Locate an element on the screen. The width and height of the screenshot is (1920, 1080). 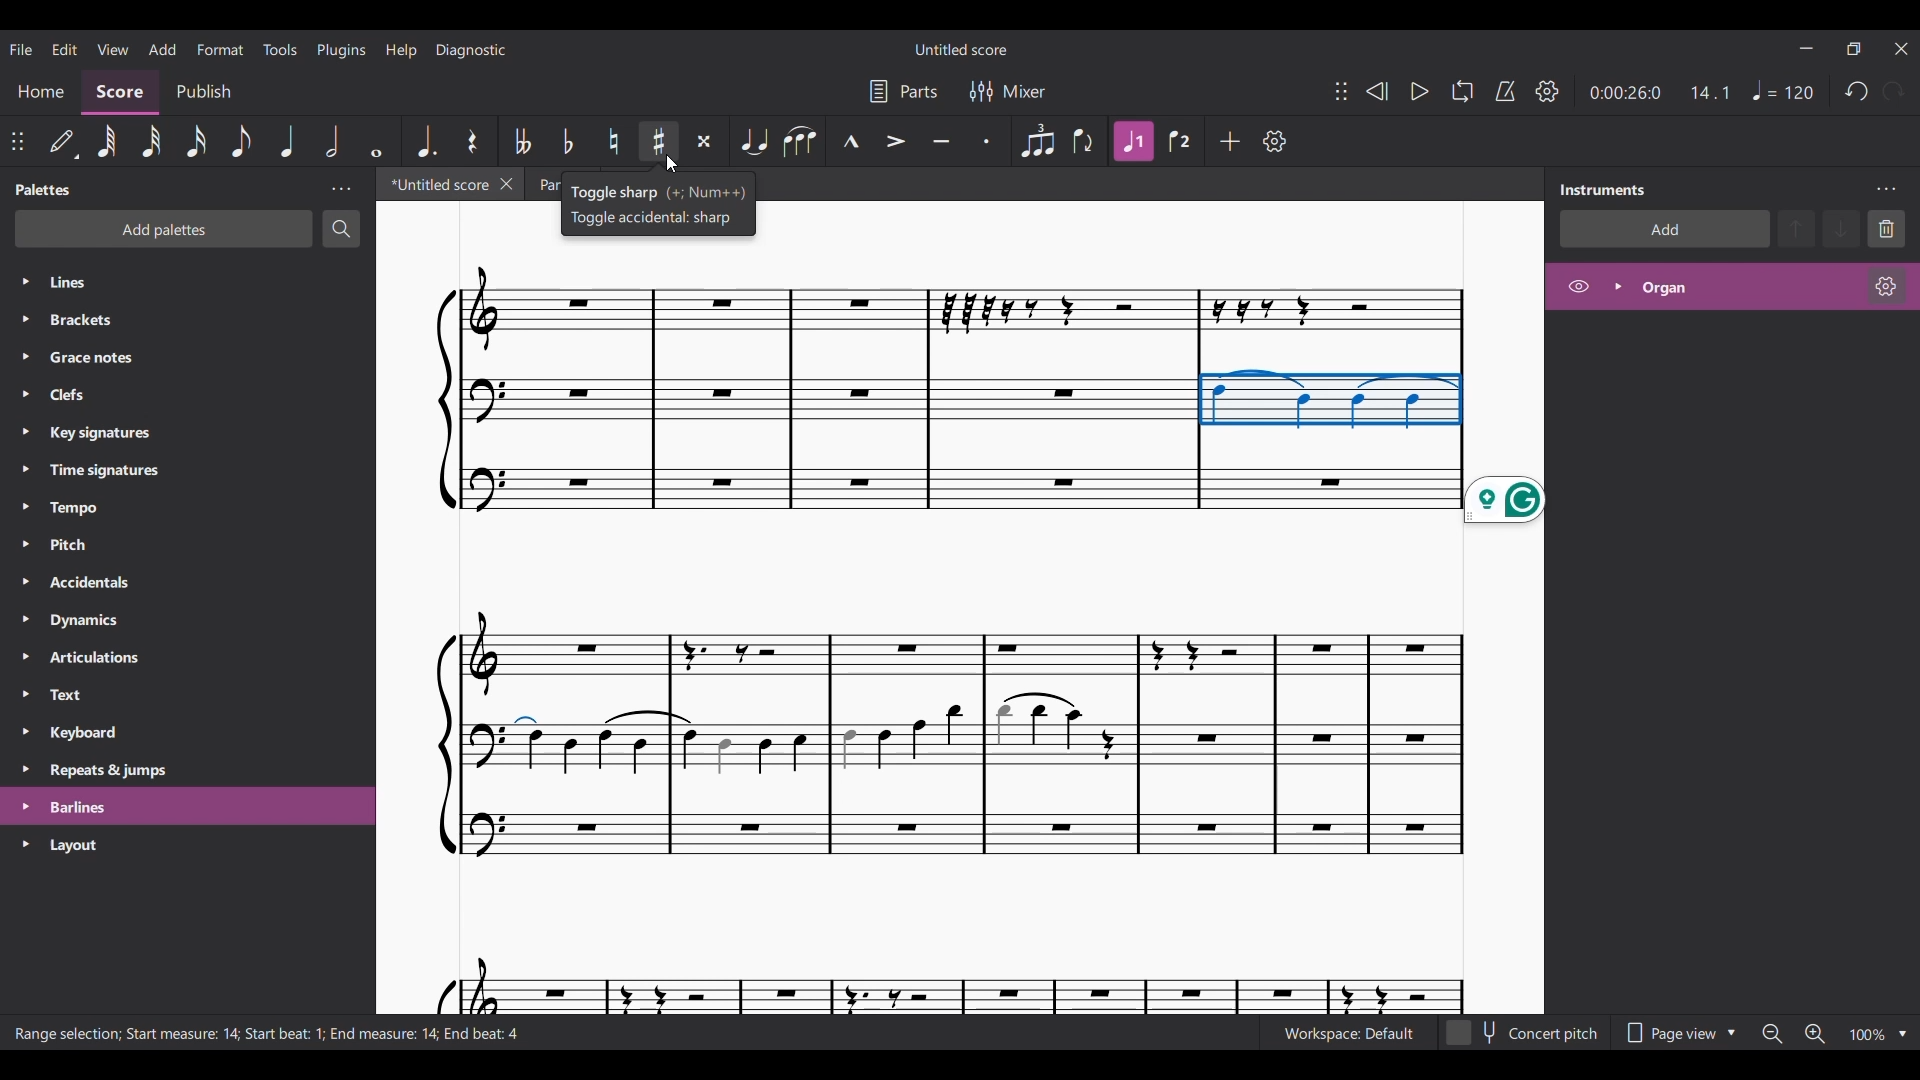
Highlighted as last selection is located at coordinates (188, 806).